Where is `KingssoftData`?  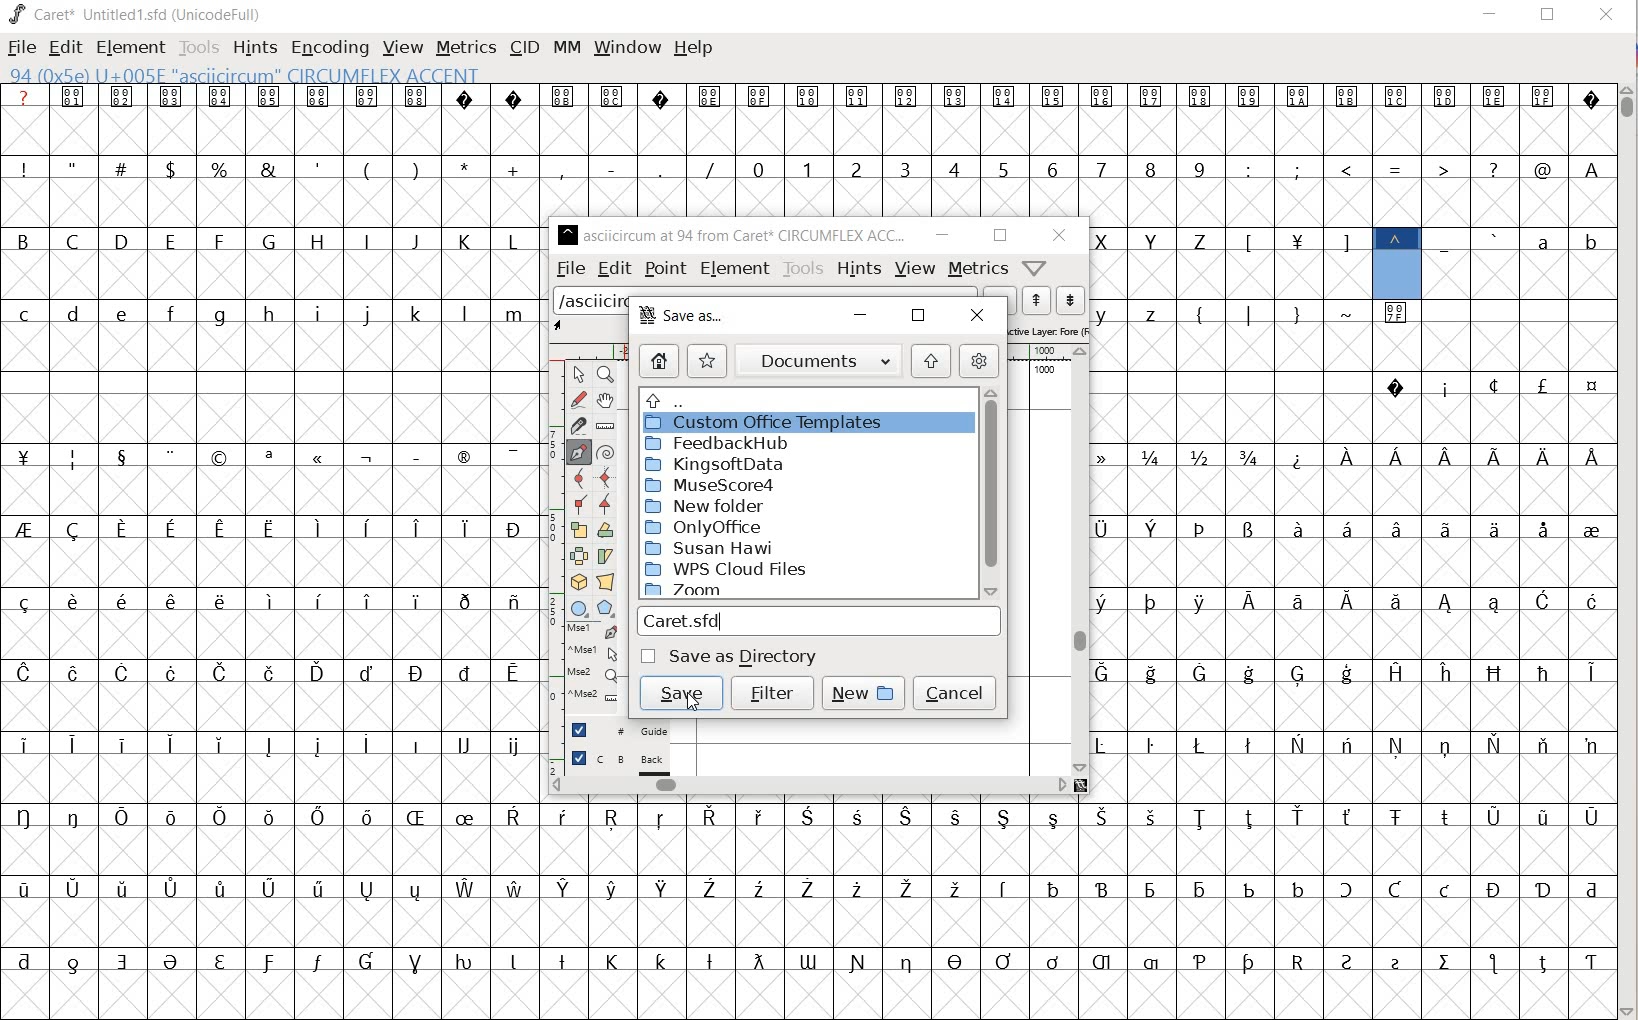
KingssoftData is located at coordinates (716, 464).